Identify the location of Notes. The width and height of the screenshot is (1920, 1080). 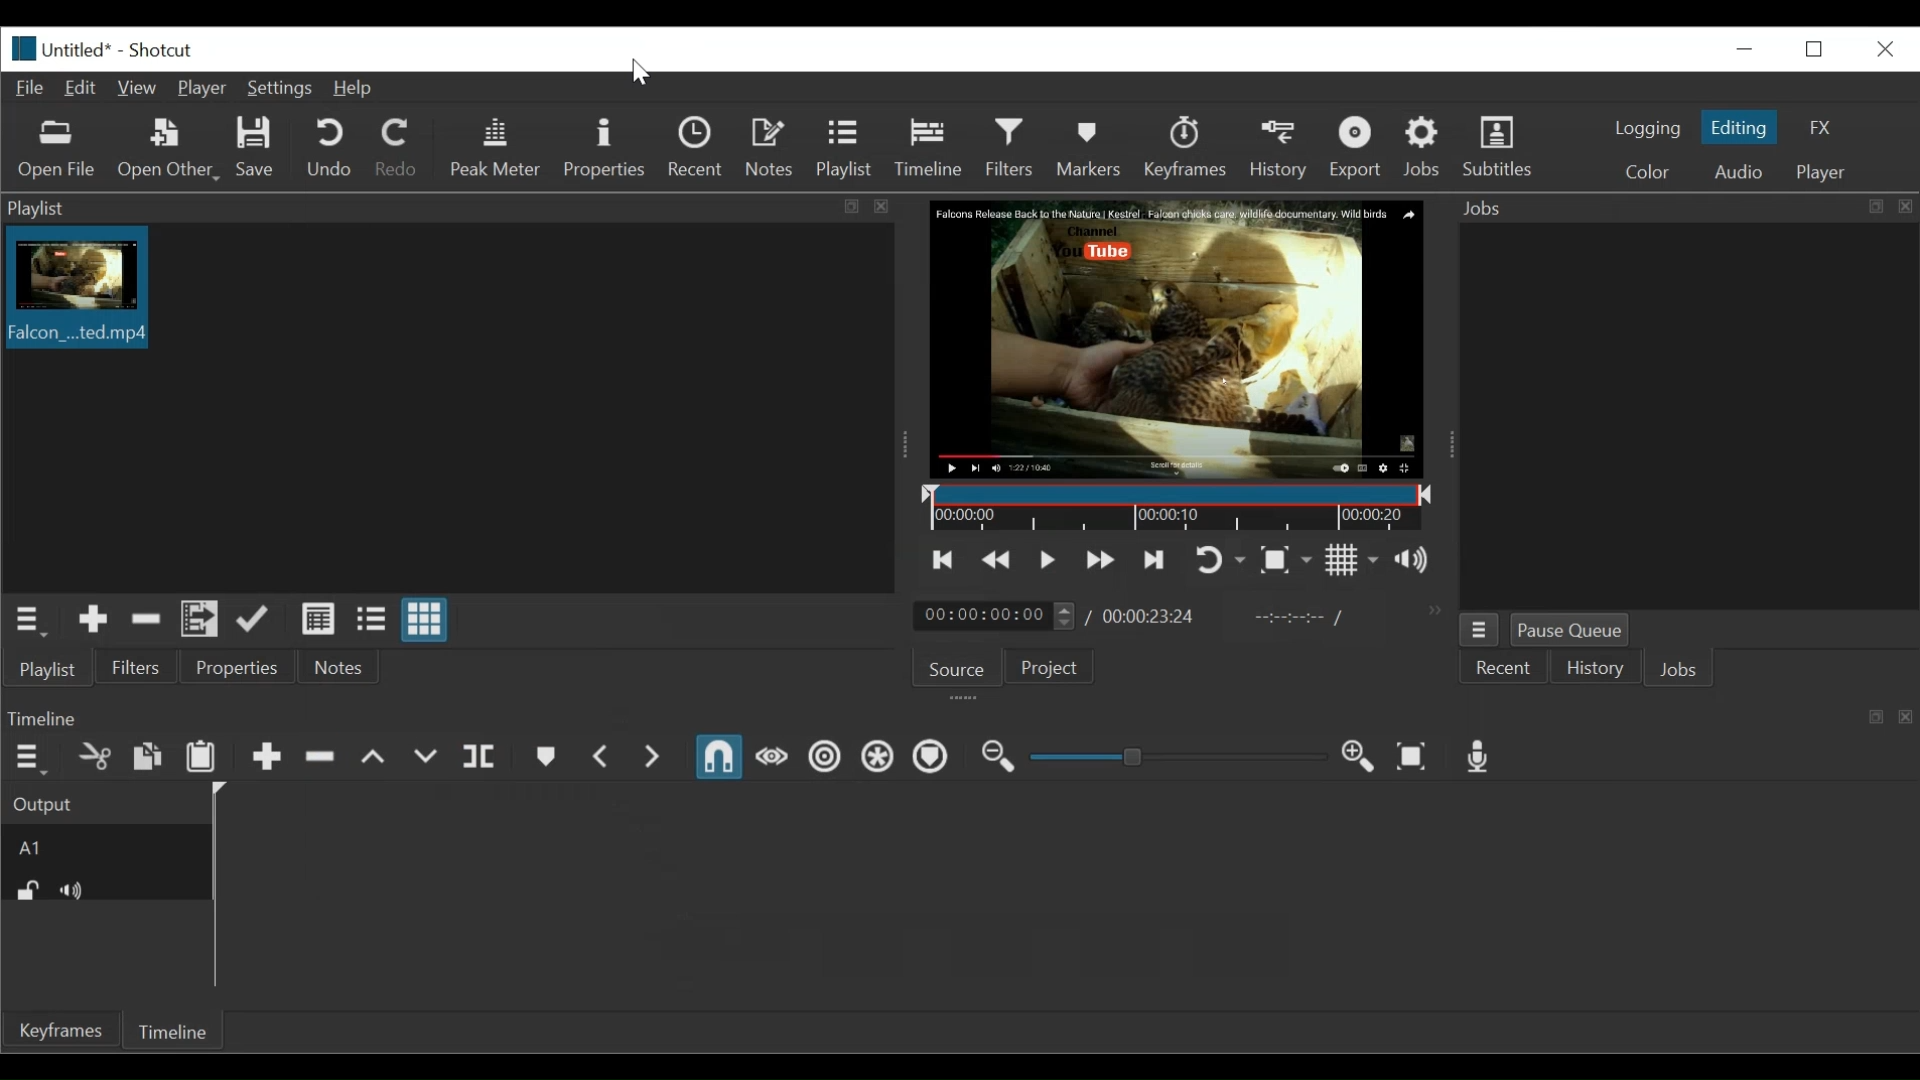
(341, 668).